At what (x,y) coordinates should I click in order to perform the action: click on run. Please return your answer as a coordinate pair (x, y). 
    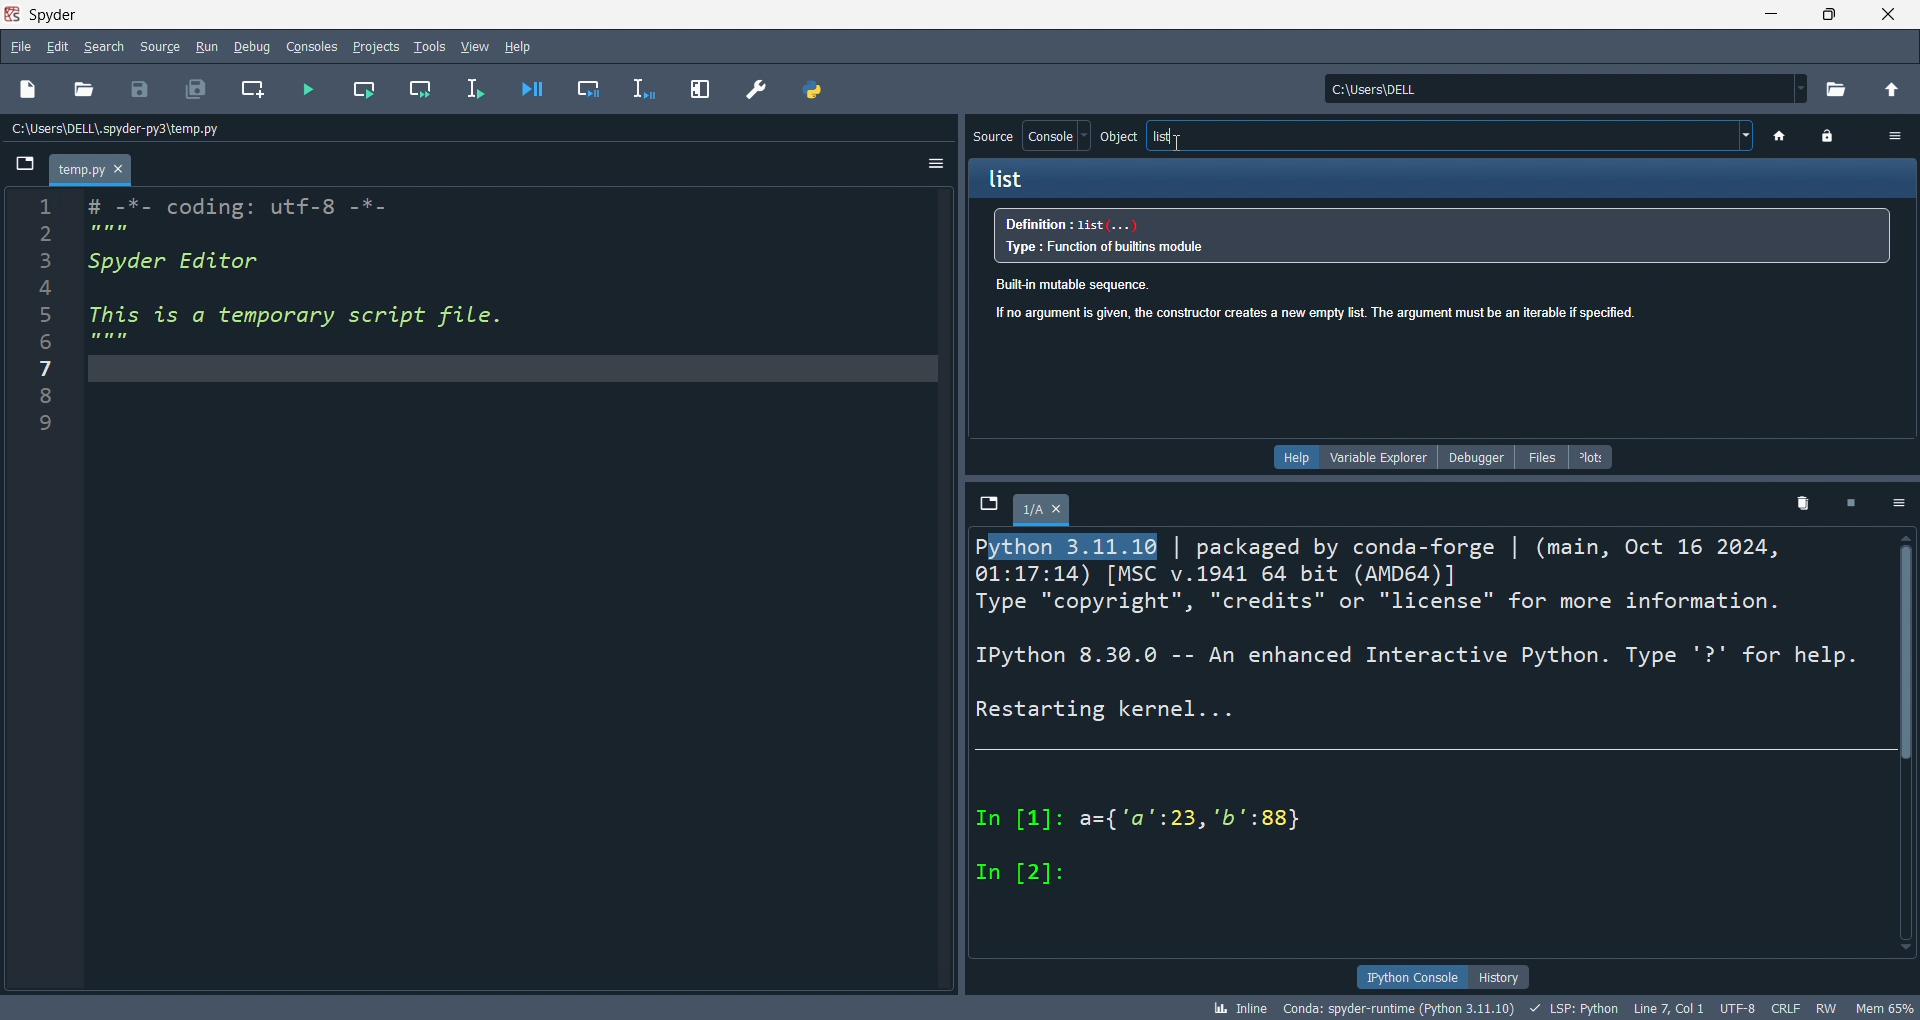
    Looking at the image, I should click on (203, 47).